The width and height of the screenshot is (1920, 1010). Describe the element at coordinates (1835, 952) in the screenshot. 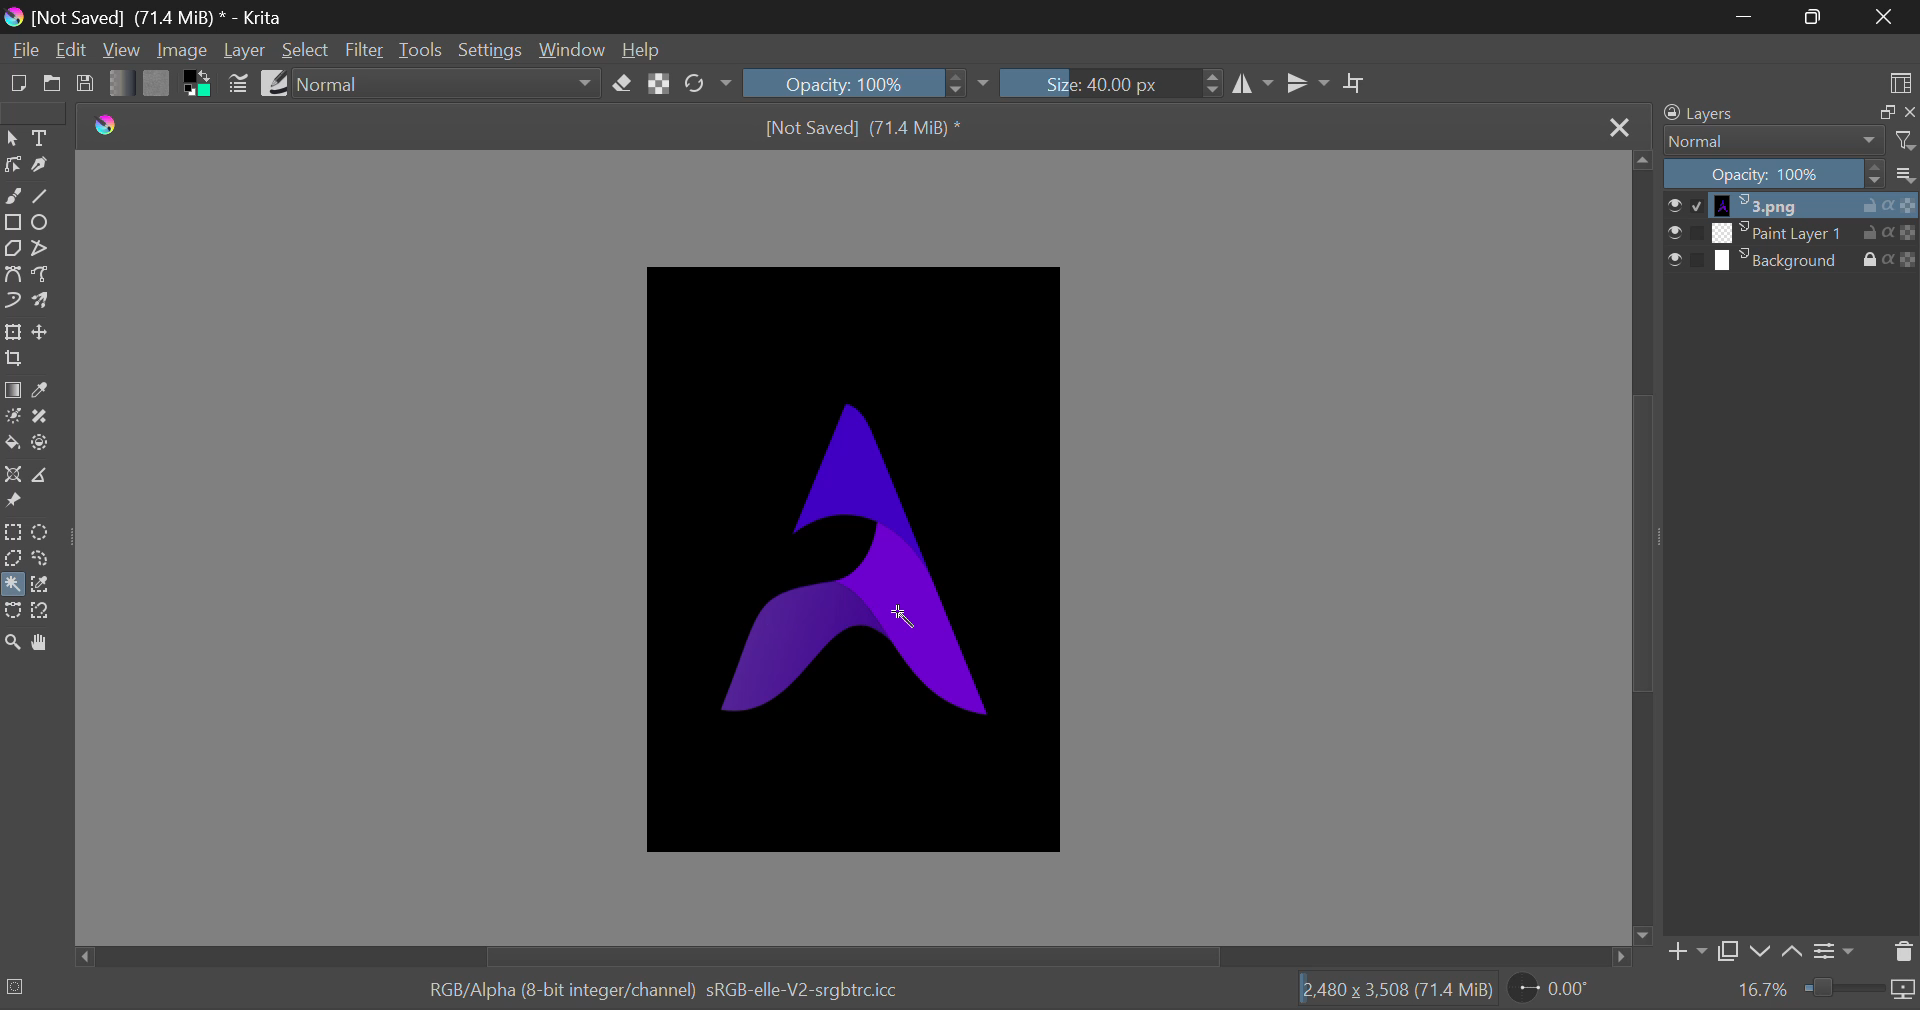

I see `Settings` at that location.